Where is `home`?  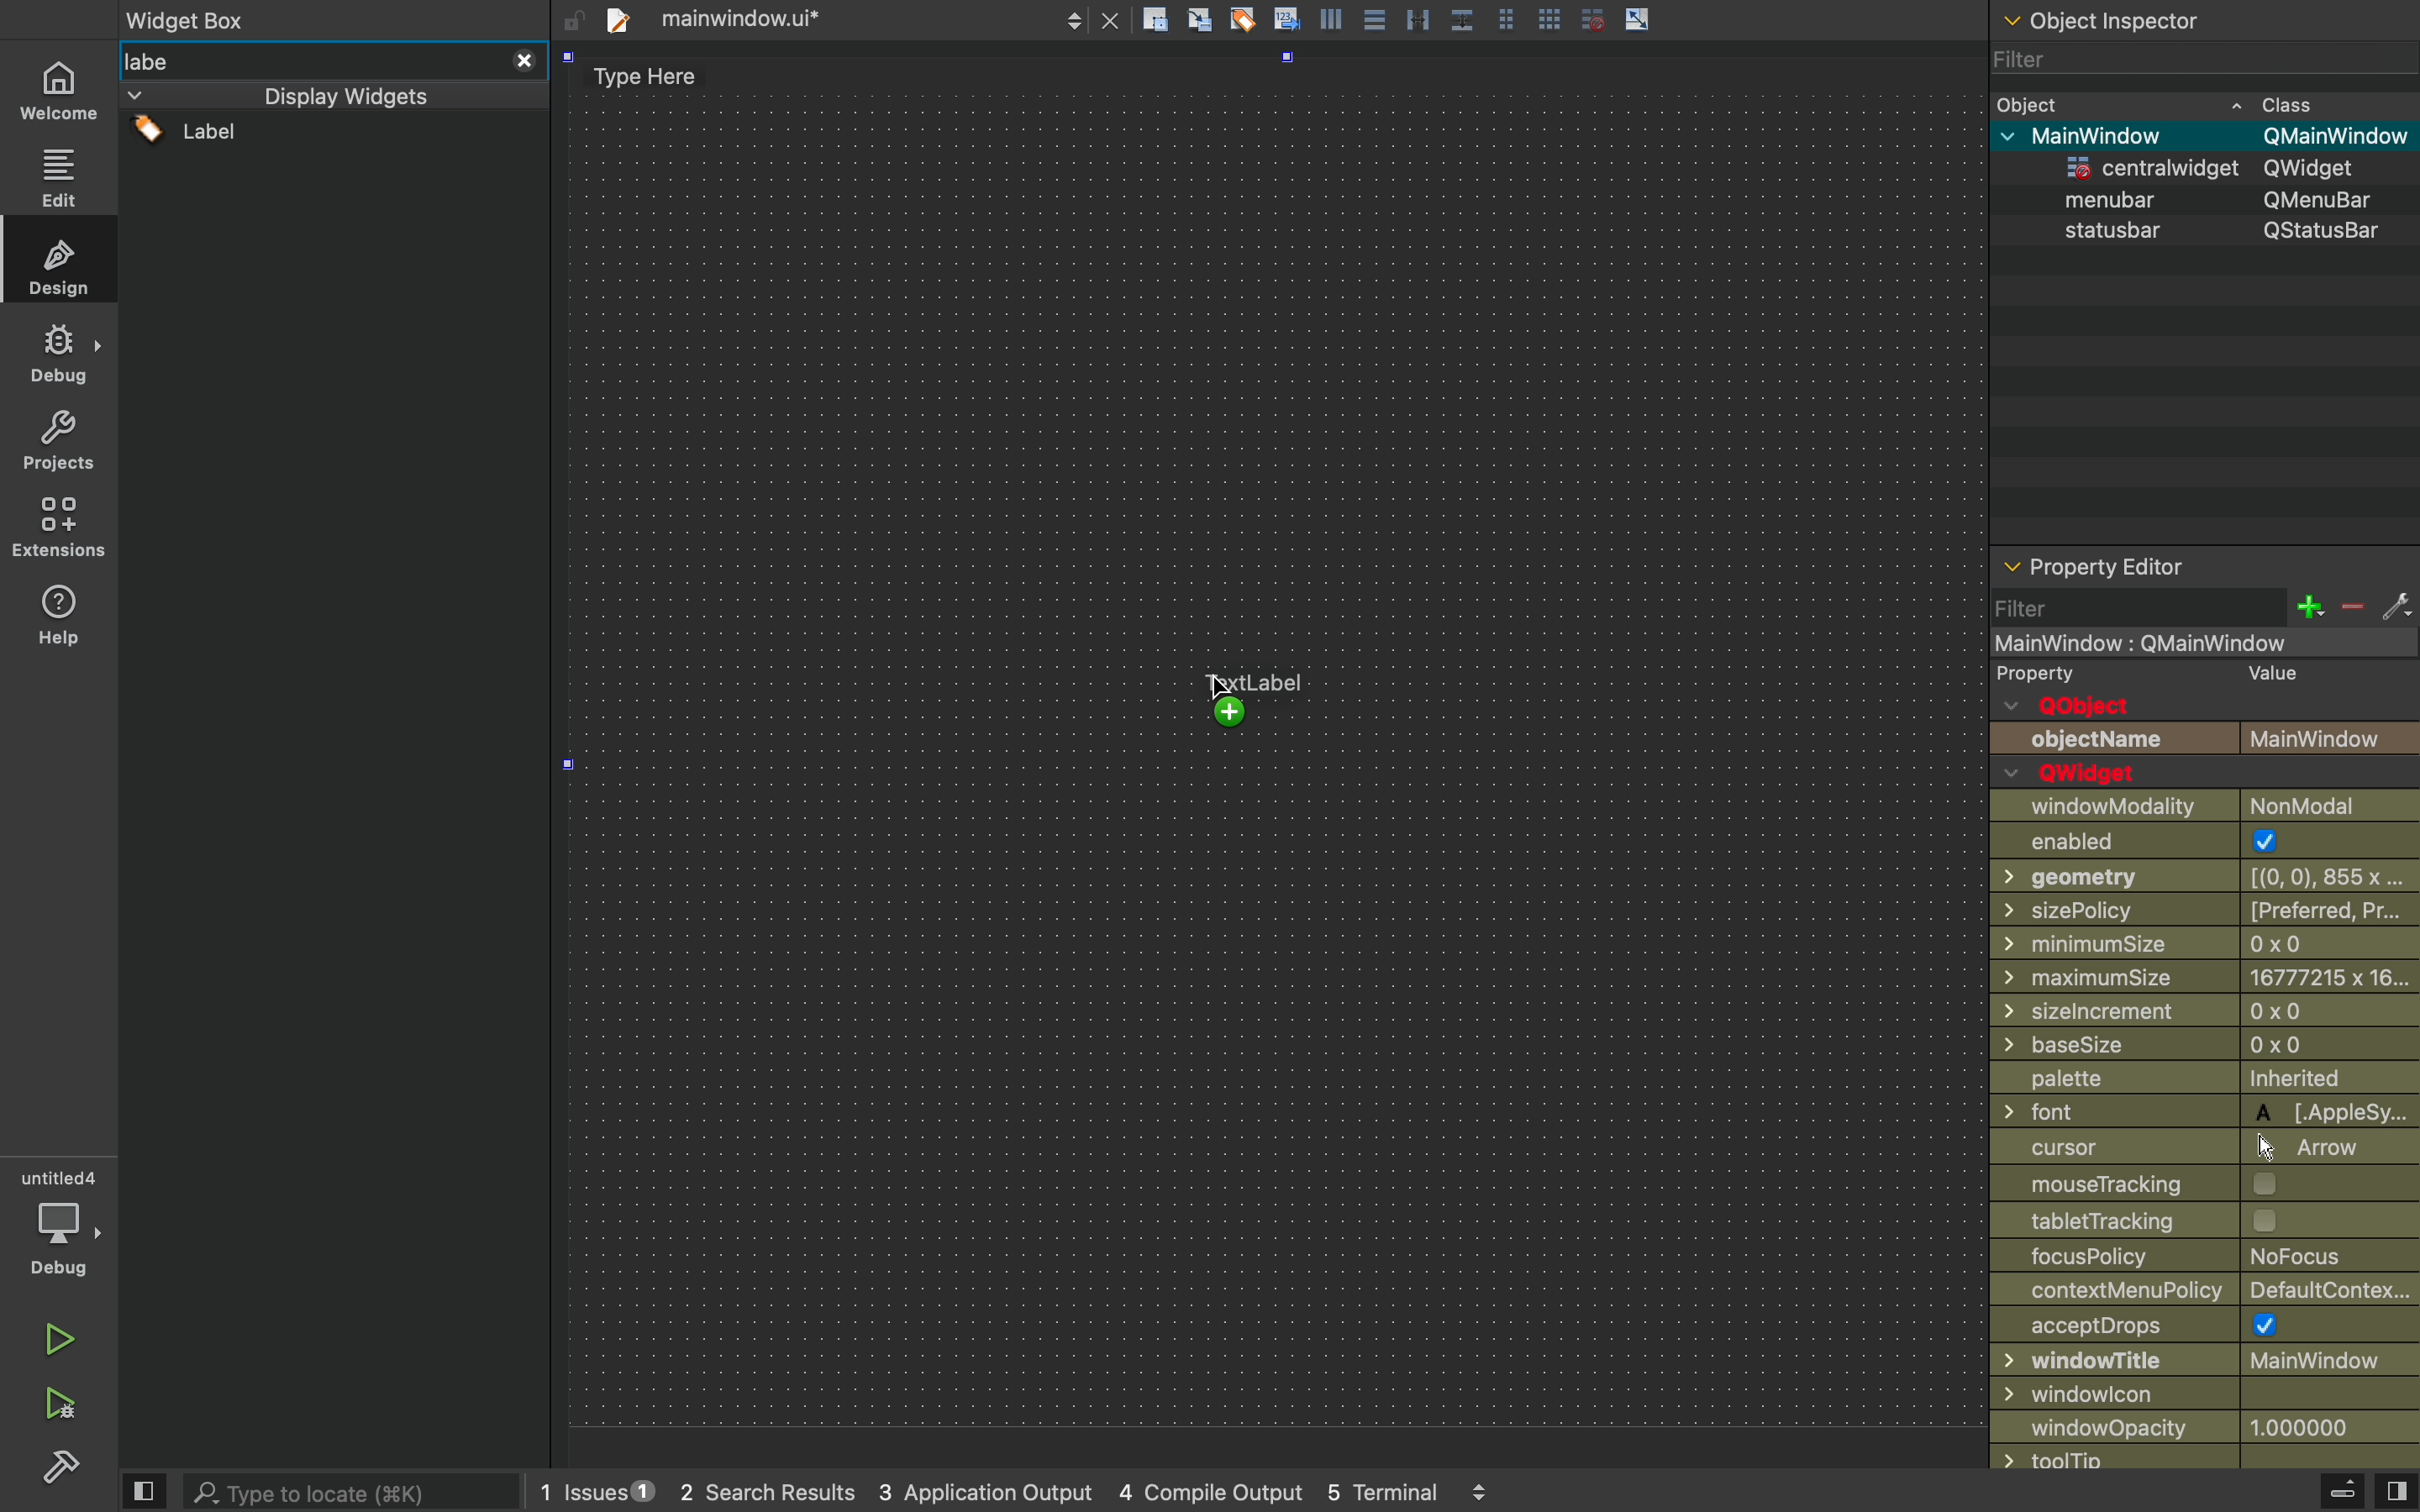 home is located at coordinates (60, 85).